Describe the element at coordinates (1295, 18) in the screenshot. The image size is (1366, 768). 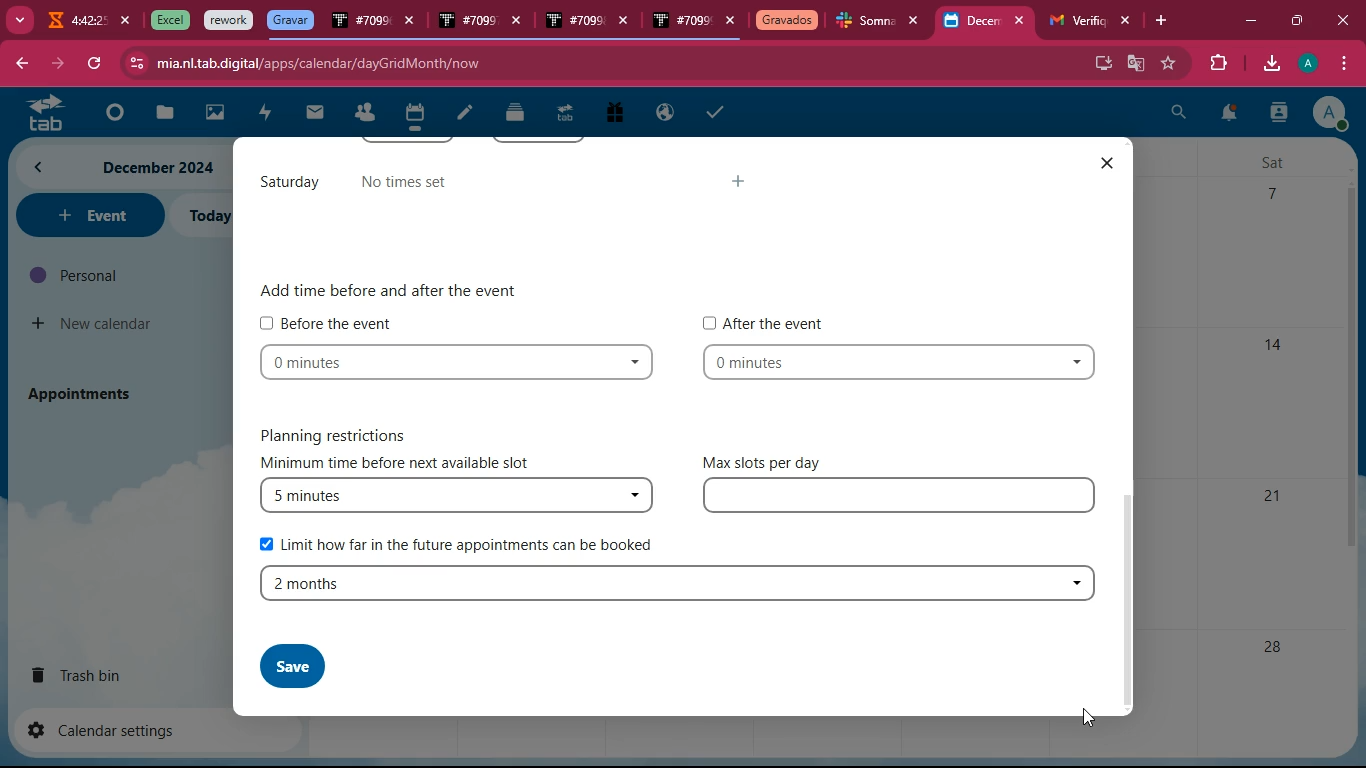
I see `maximize` at that location.